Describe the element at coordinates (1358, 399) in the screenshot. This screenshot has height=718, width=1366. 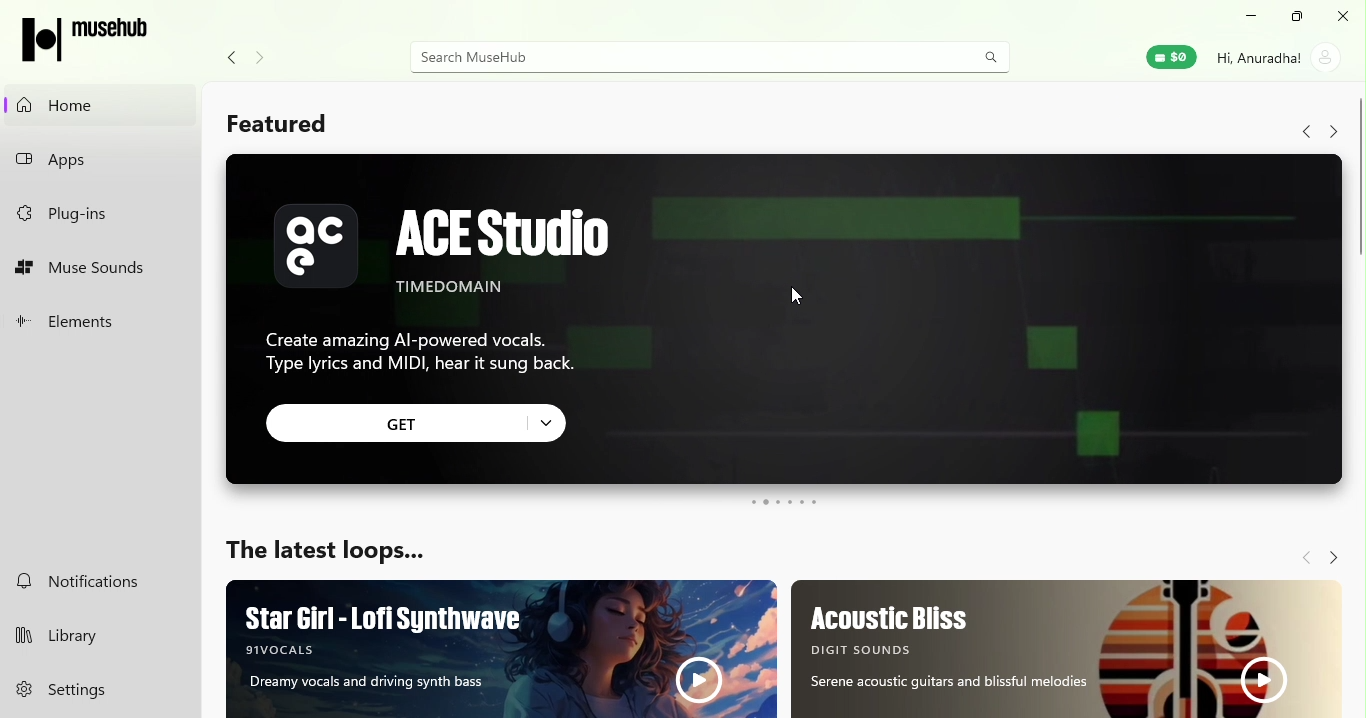
I see `Scroll bar` at that location.